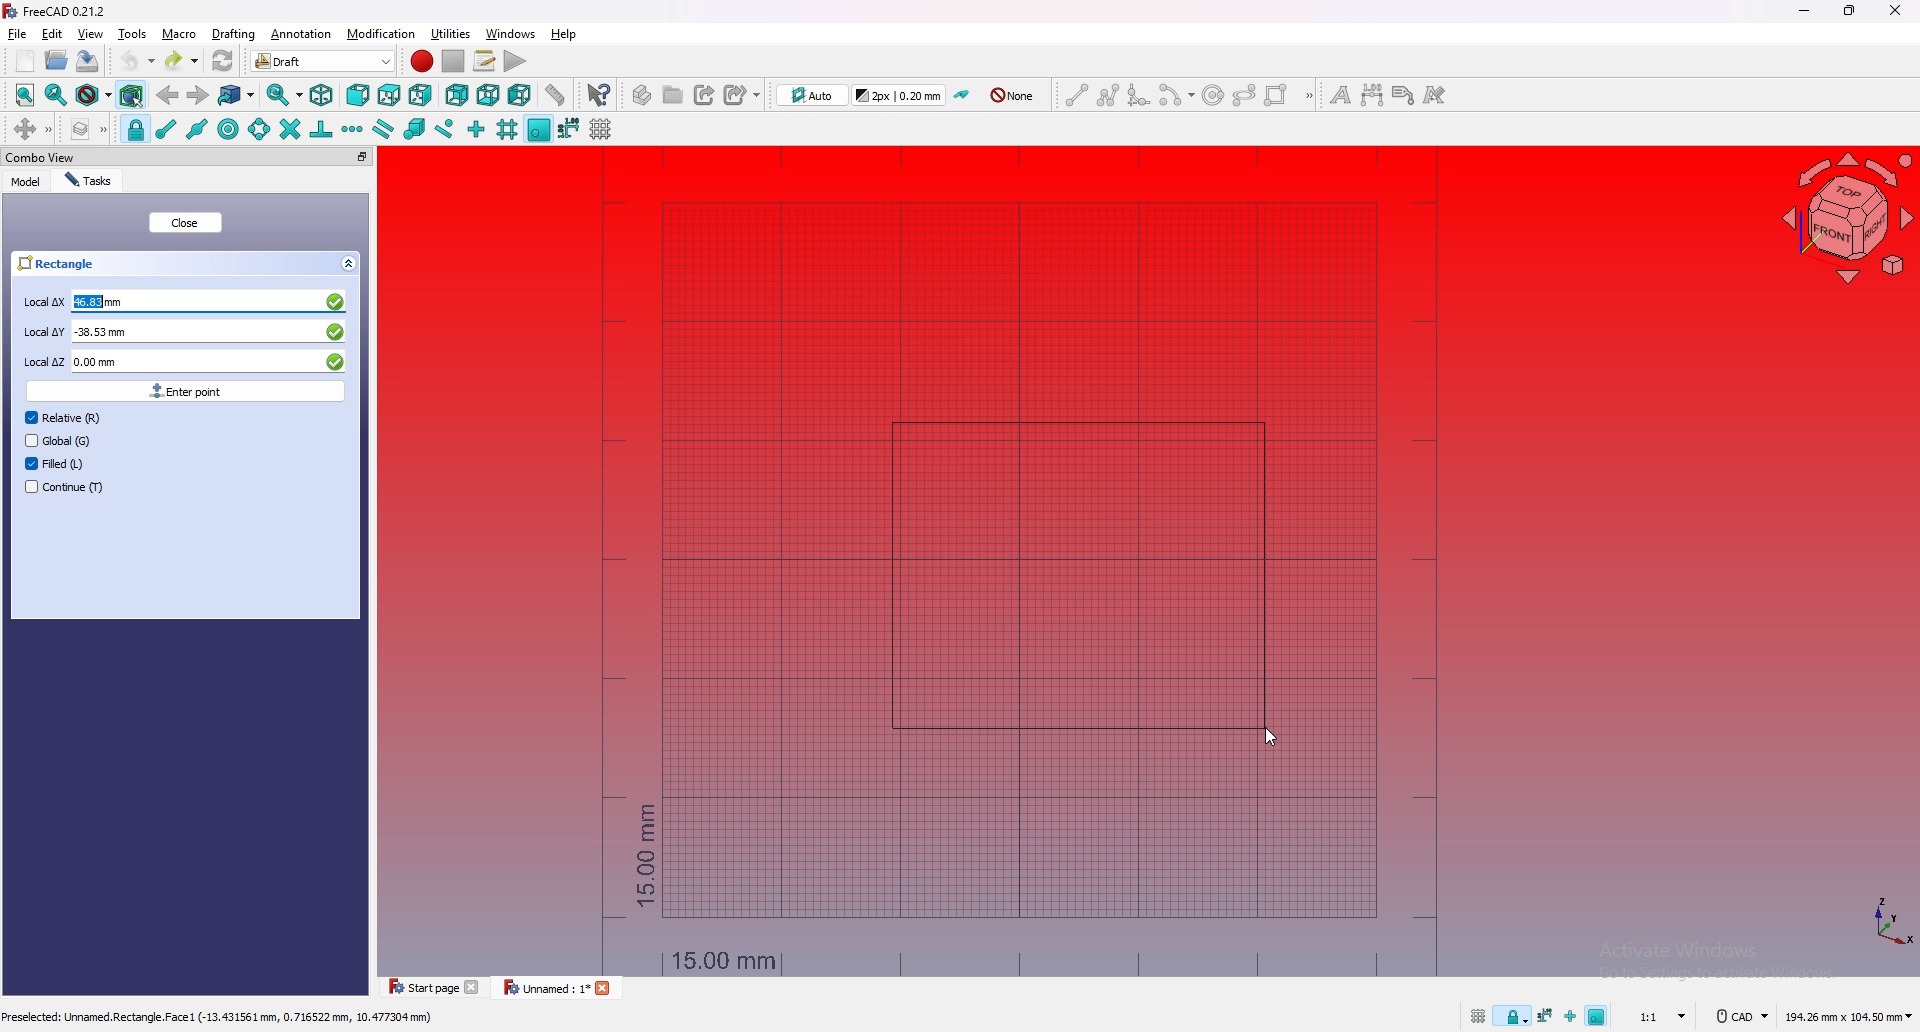 The image size is (1920, 1032). Describe the element at coordinates (26, 95) in the screenshot. I see `fit all` at that location.